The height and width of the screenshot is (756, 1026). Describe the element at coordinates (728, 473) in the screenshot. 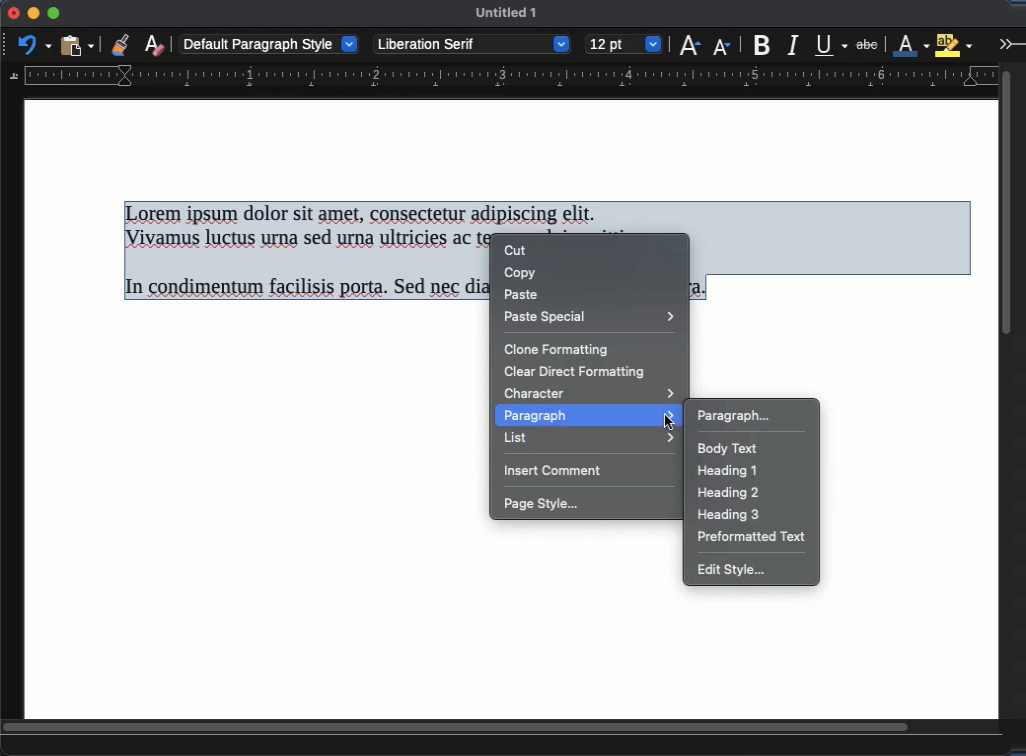

I see `heading 1` at that location.